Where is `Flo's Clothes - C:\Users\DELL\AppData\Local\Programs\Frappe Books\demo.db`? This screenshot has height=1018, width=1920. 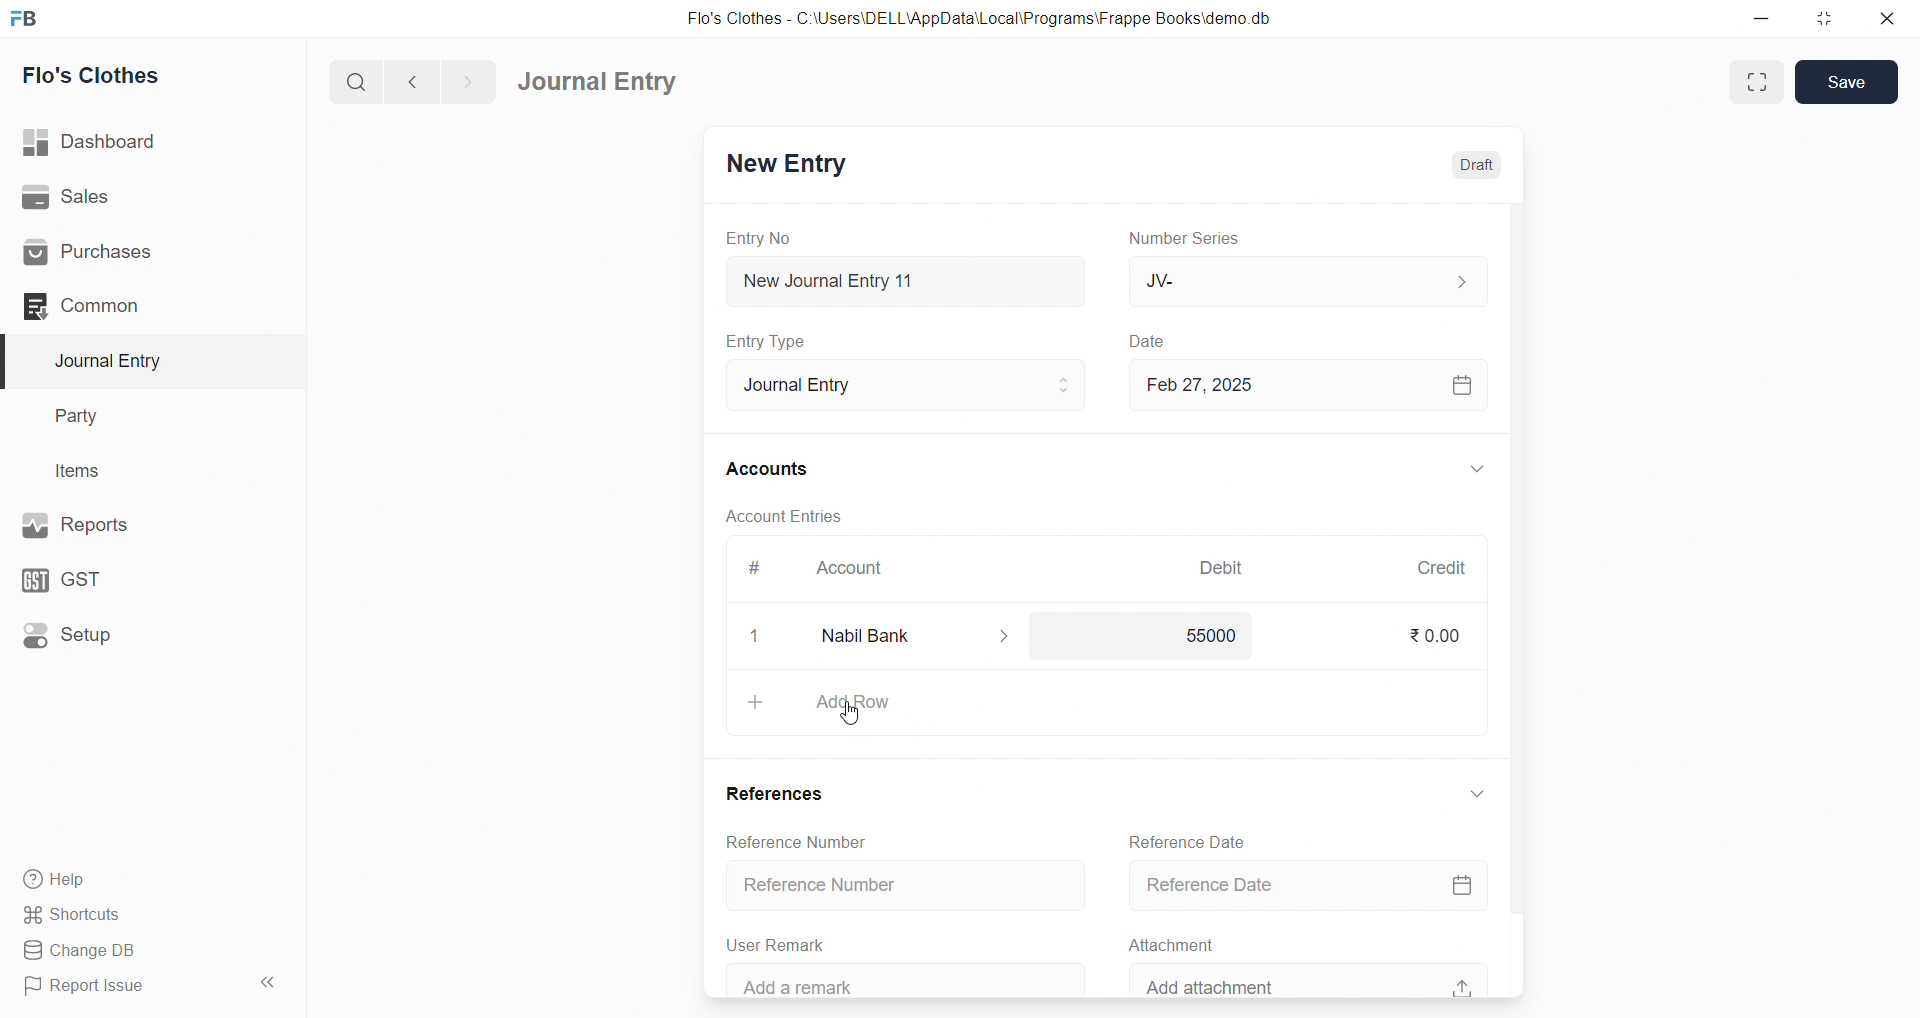
Flo's Clothes - C:\Users\DELL\AppData\Local\Programs\Frappe Books\demo.db is located at coordinates (979, 17).